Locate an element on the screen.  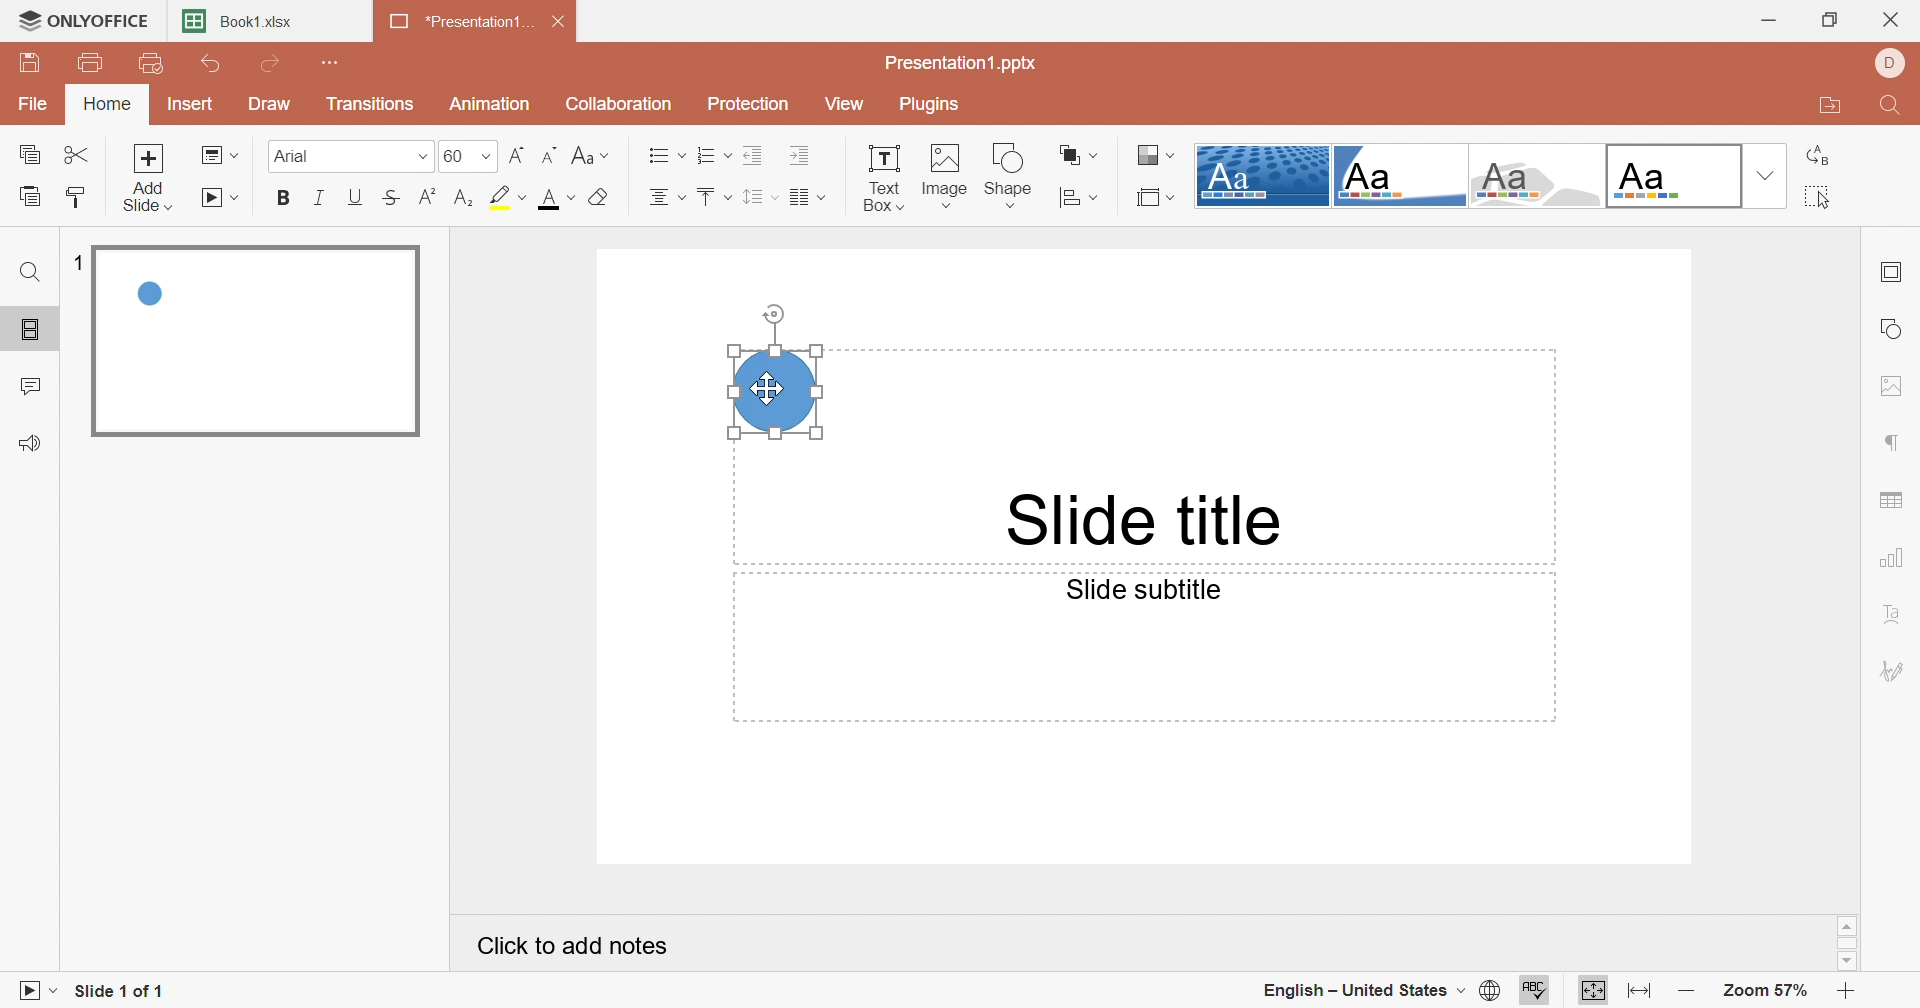
Scroll down is located at coordinates (1845, 960).